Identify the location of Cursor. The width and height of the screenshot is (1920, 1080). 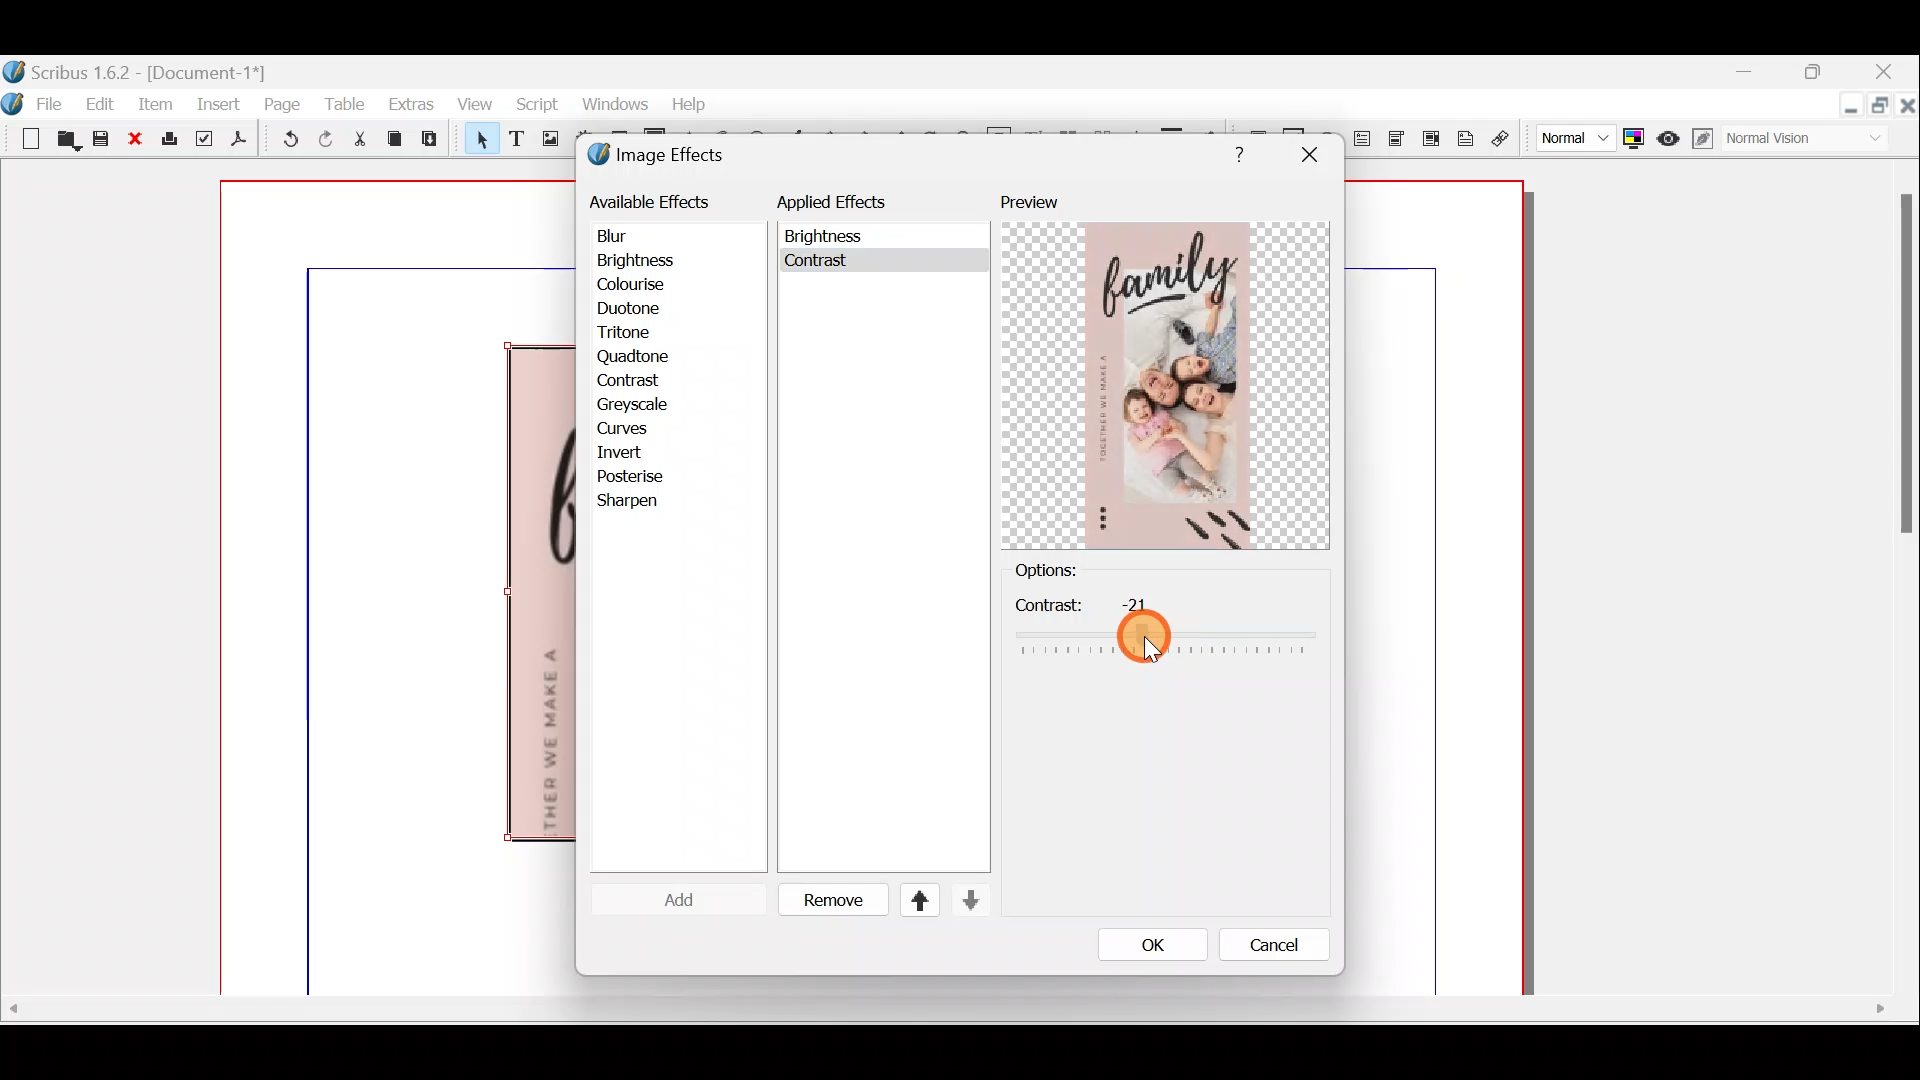
(1151, 650).